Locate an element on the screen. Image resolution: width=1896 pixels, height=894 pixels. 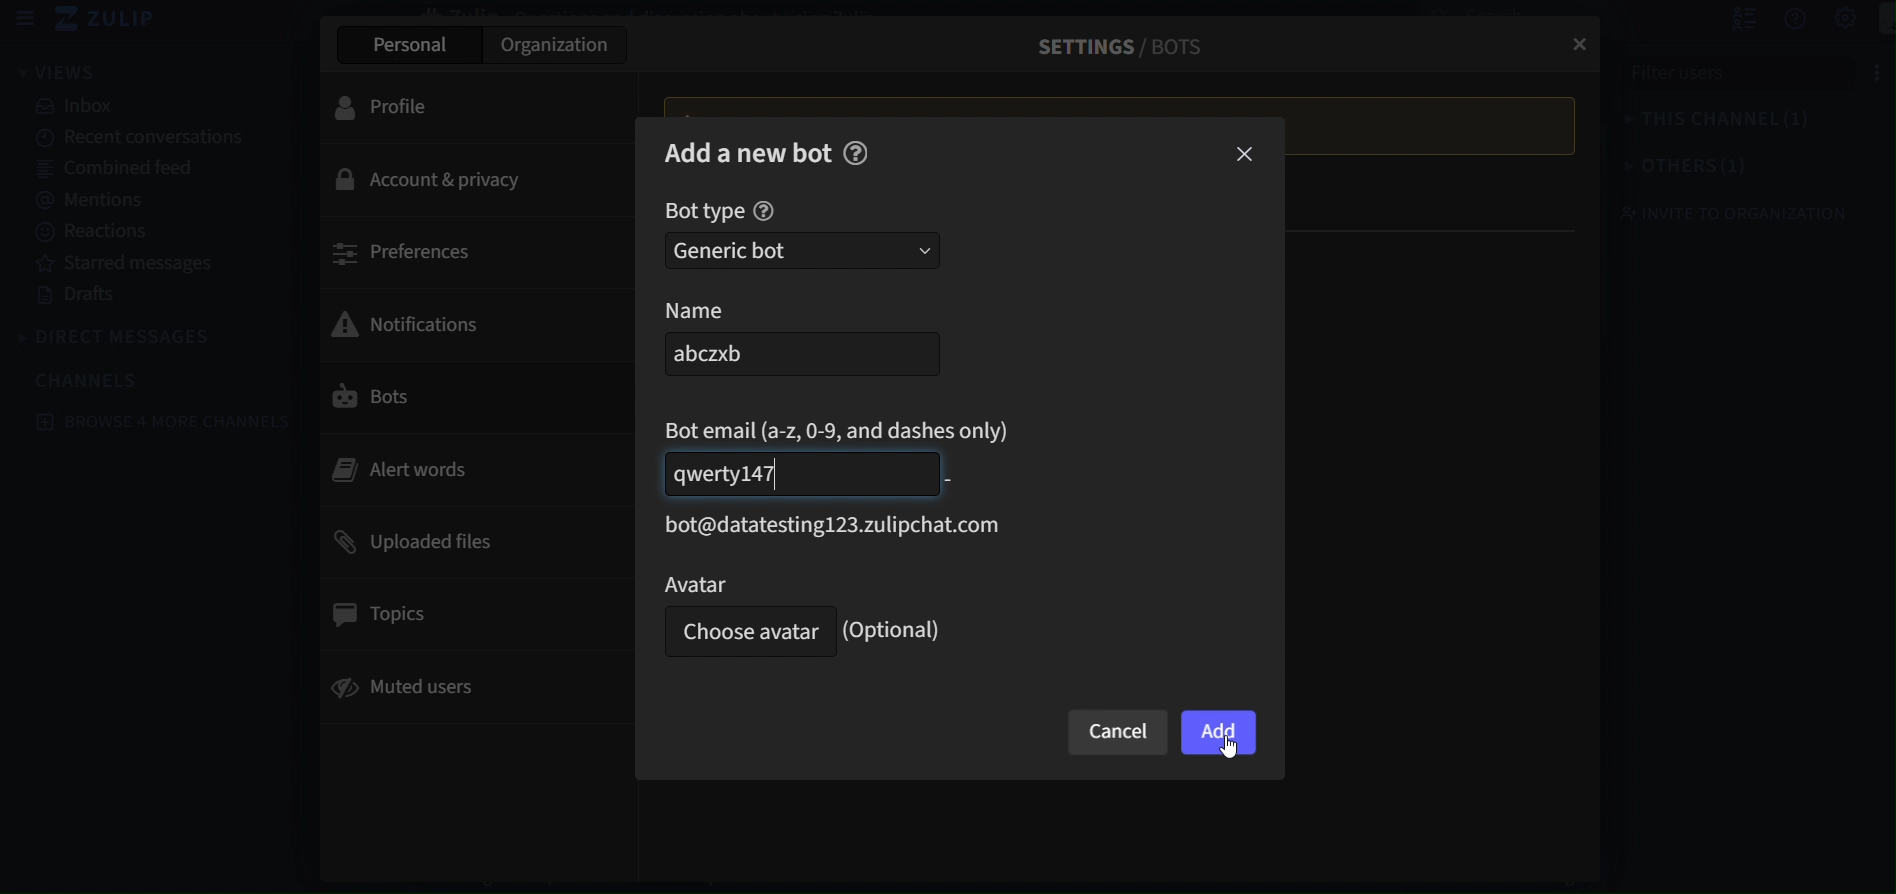
alert words is located at coordinates (460, 469).